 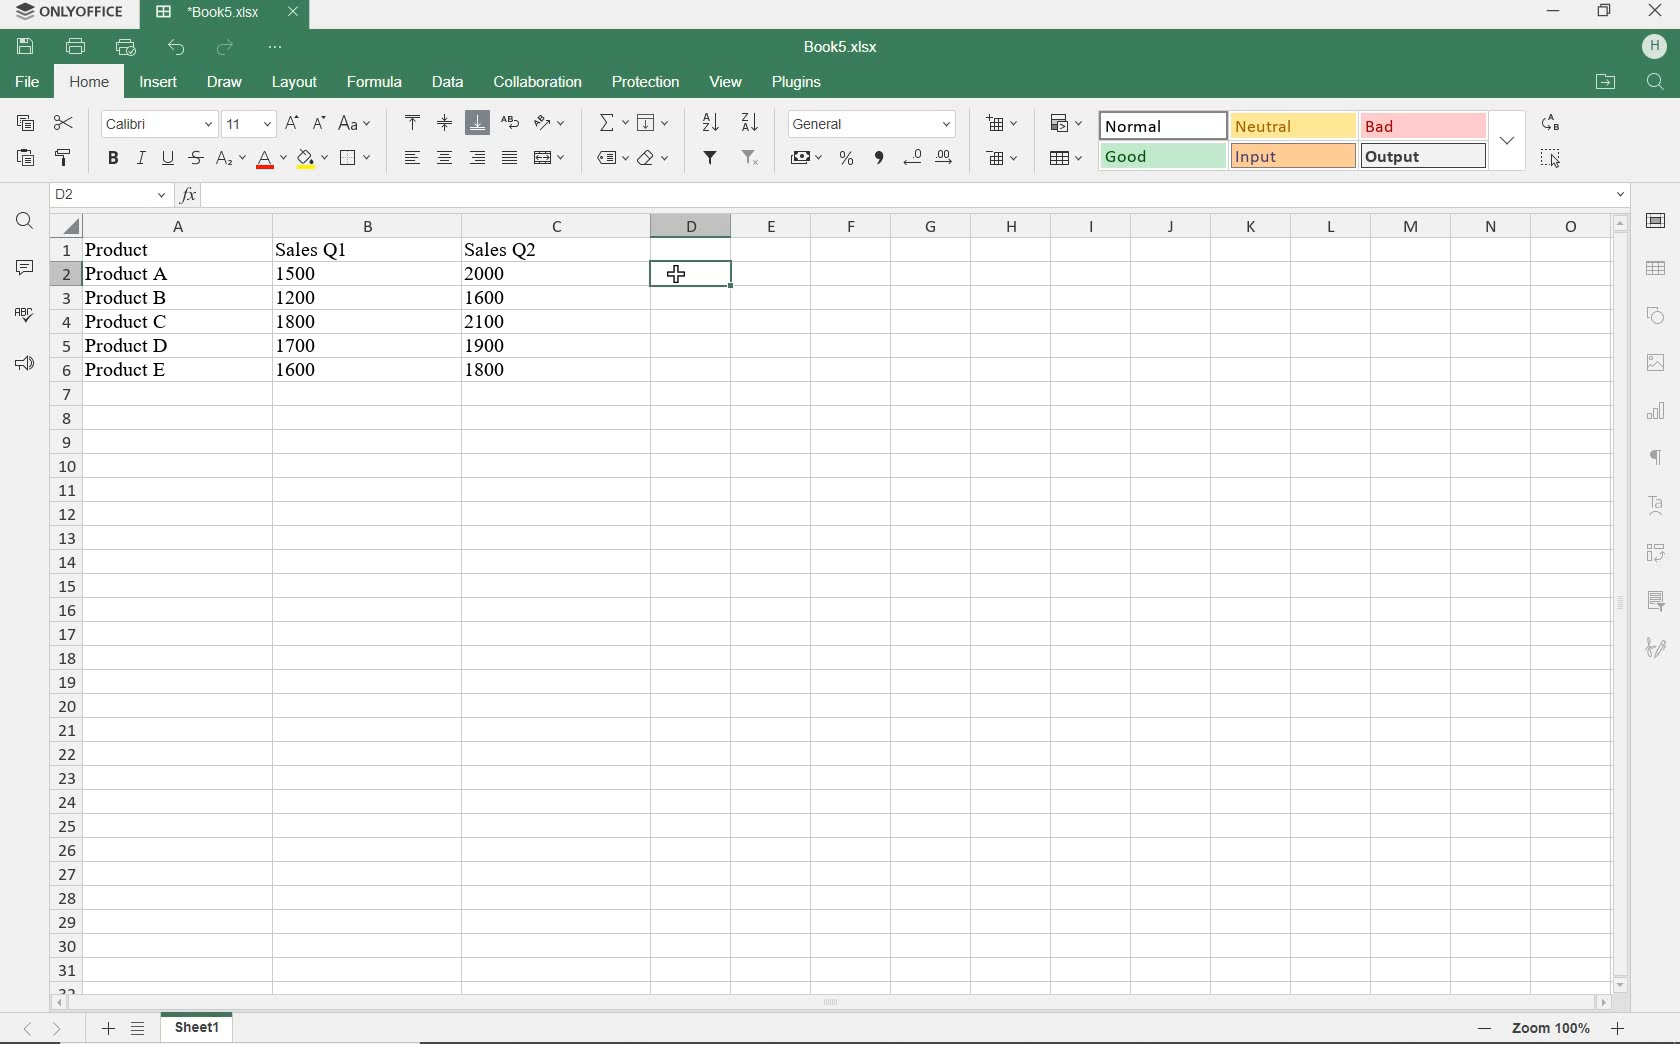 I want to click on named ranges, so click(x=610, y=157).